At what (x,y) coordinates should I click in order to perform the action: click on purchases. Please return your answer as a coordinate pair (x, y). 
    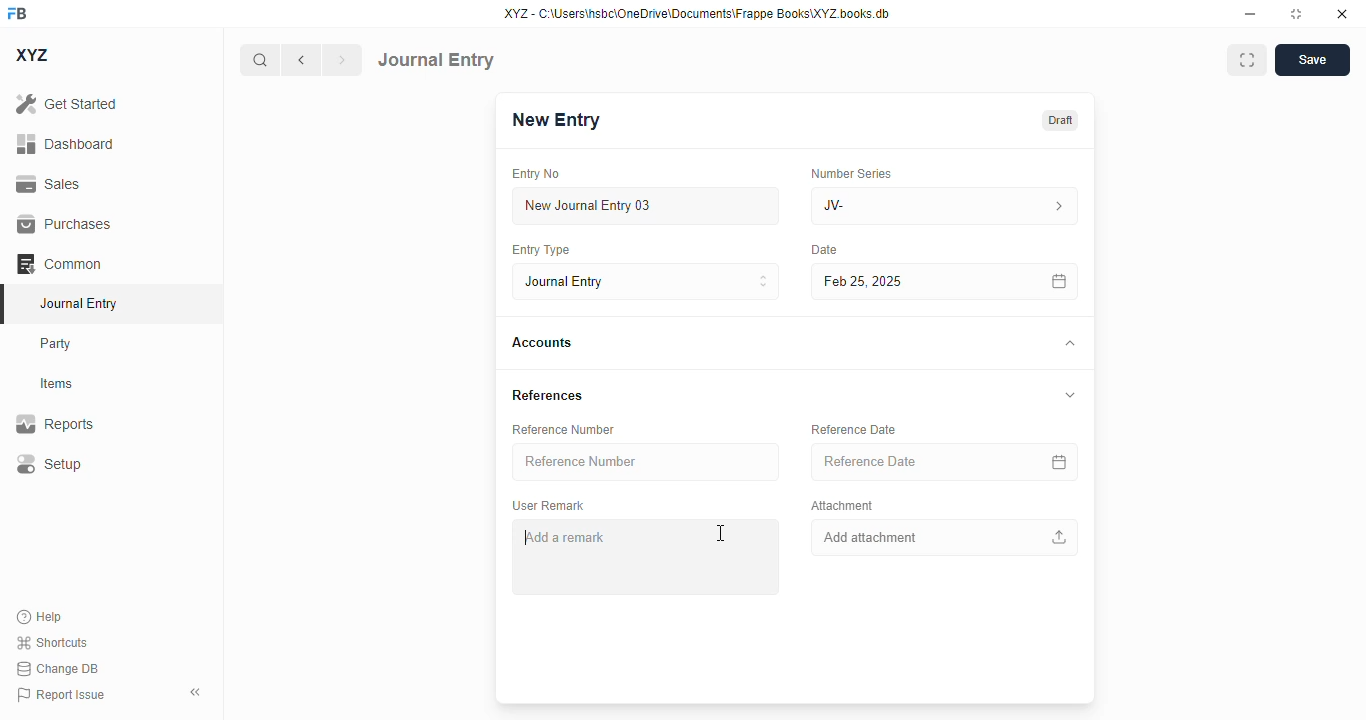
    Looking at the image, I should click on (65, 224).